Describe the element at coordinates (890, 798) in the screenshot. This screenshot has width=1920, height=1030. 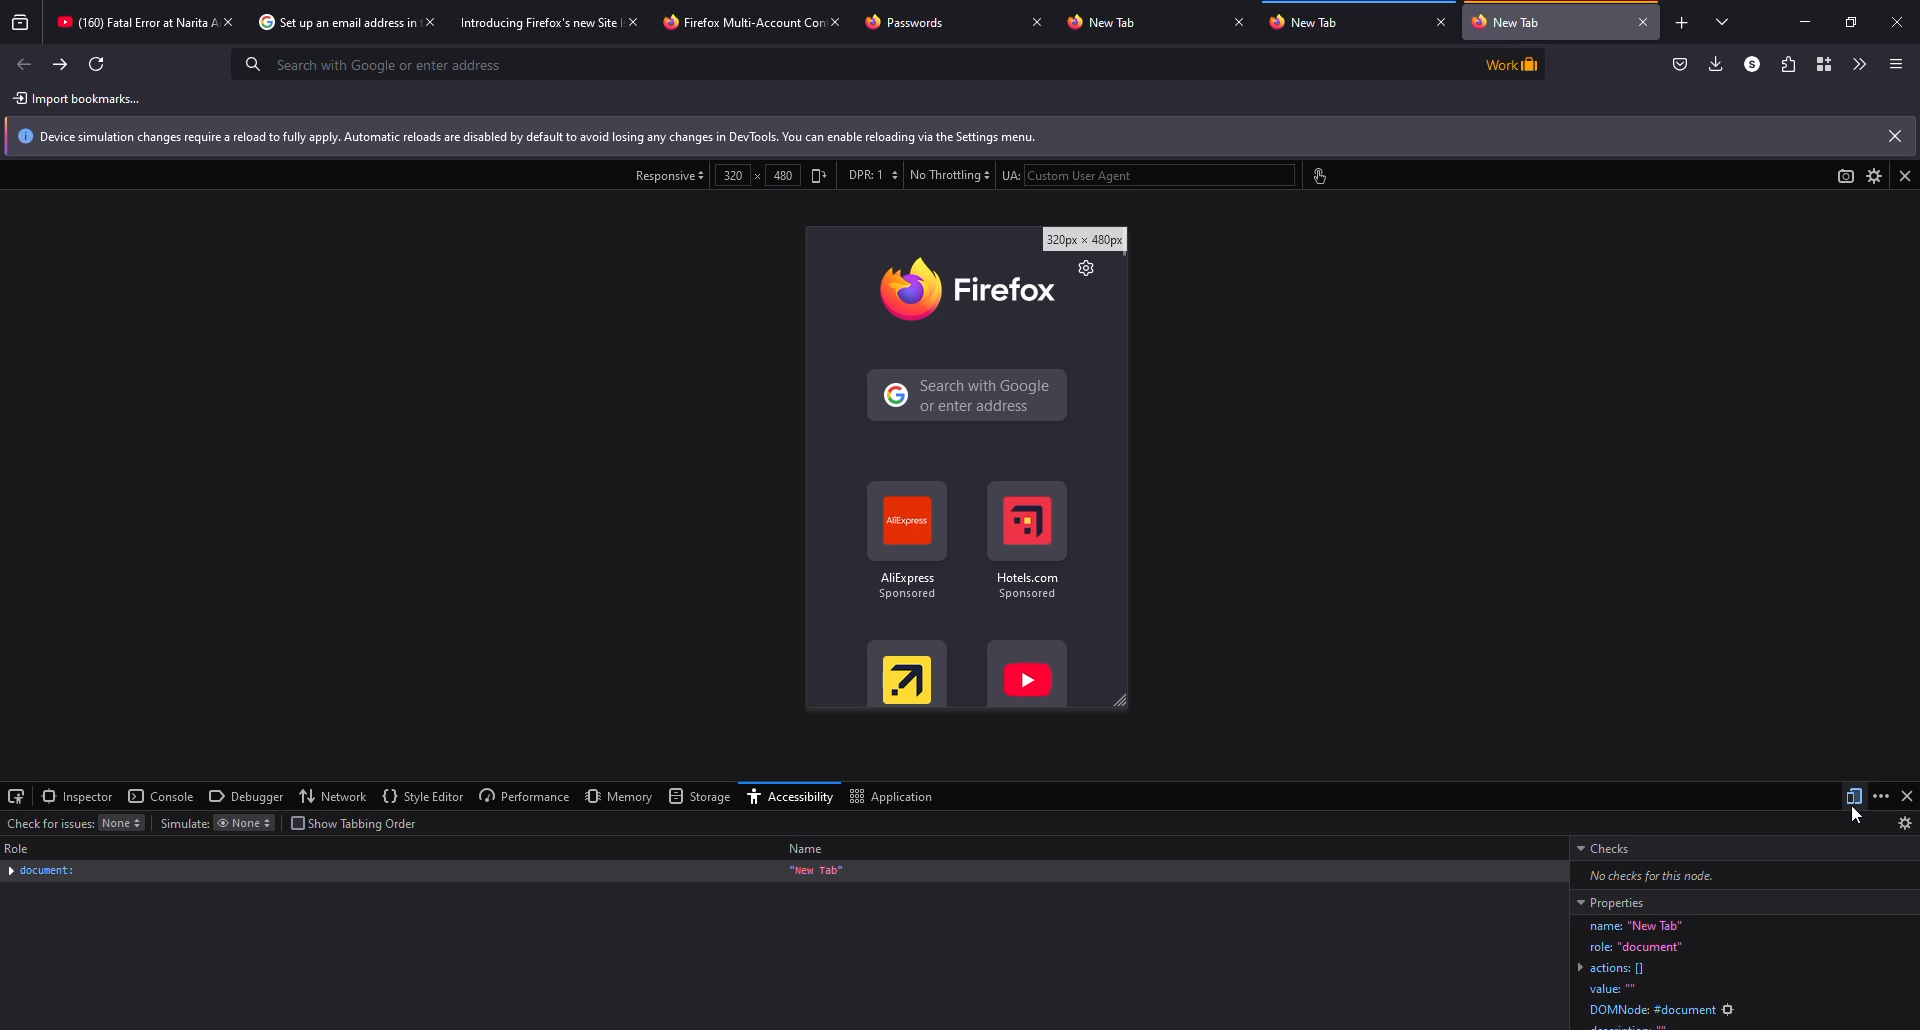
I see `application` at that location.